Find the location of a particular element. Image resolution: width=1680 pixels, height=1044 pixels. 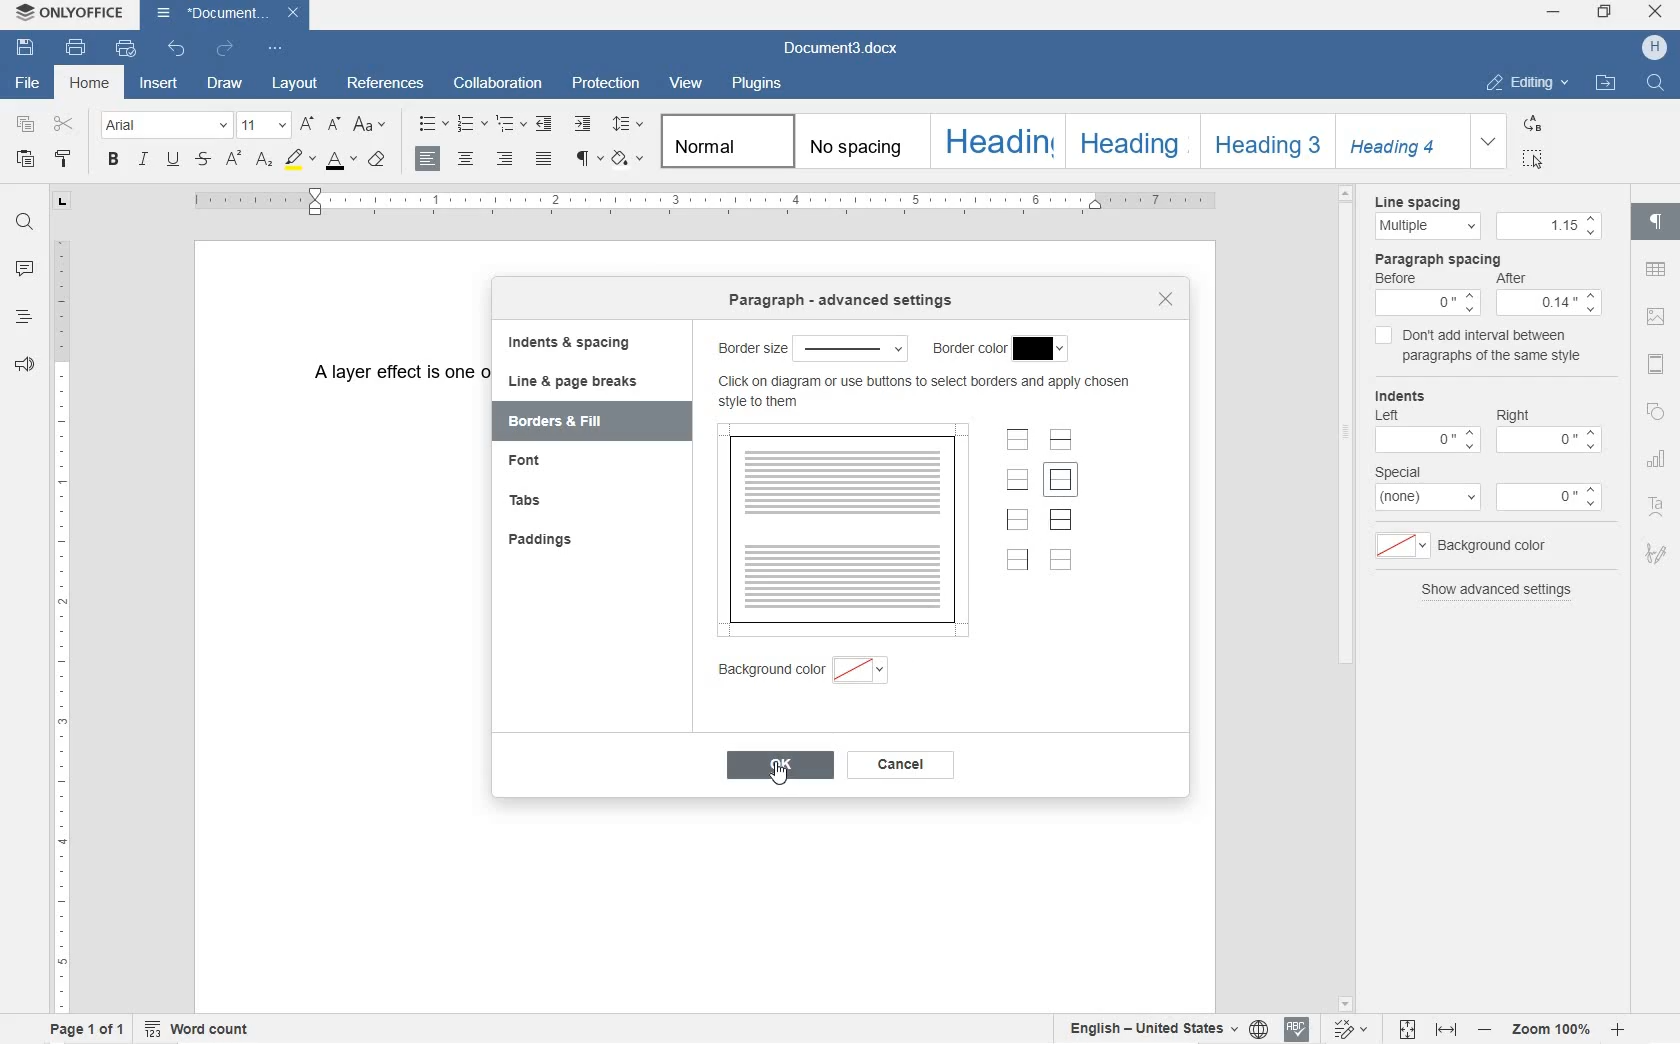

BOLD is located at coordinates (114, 160).